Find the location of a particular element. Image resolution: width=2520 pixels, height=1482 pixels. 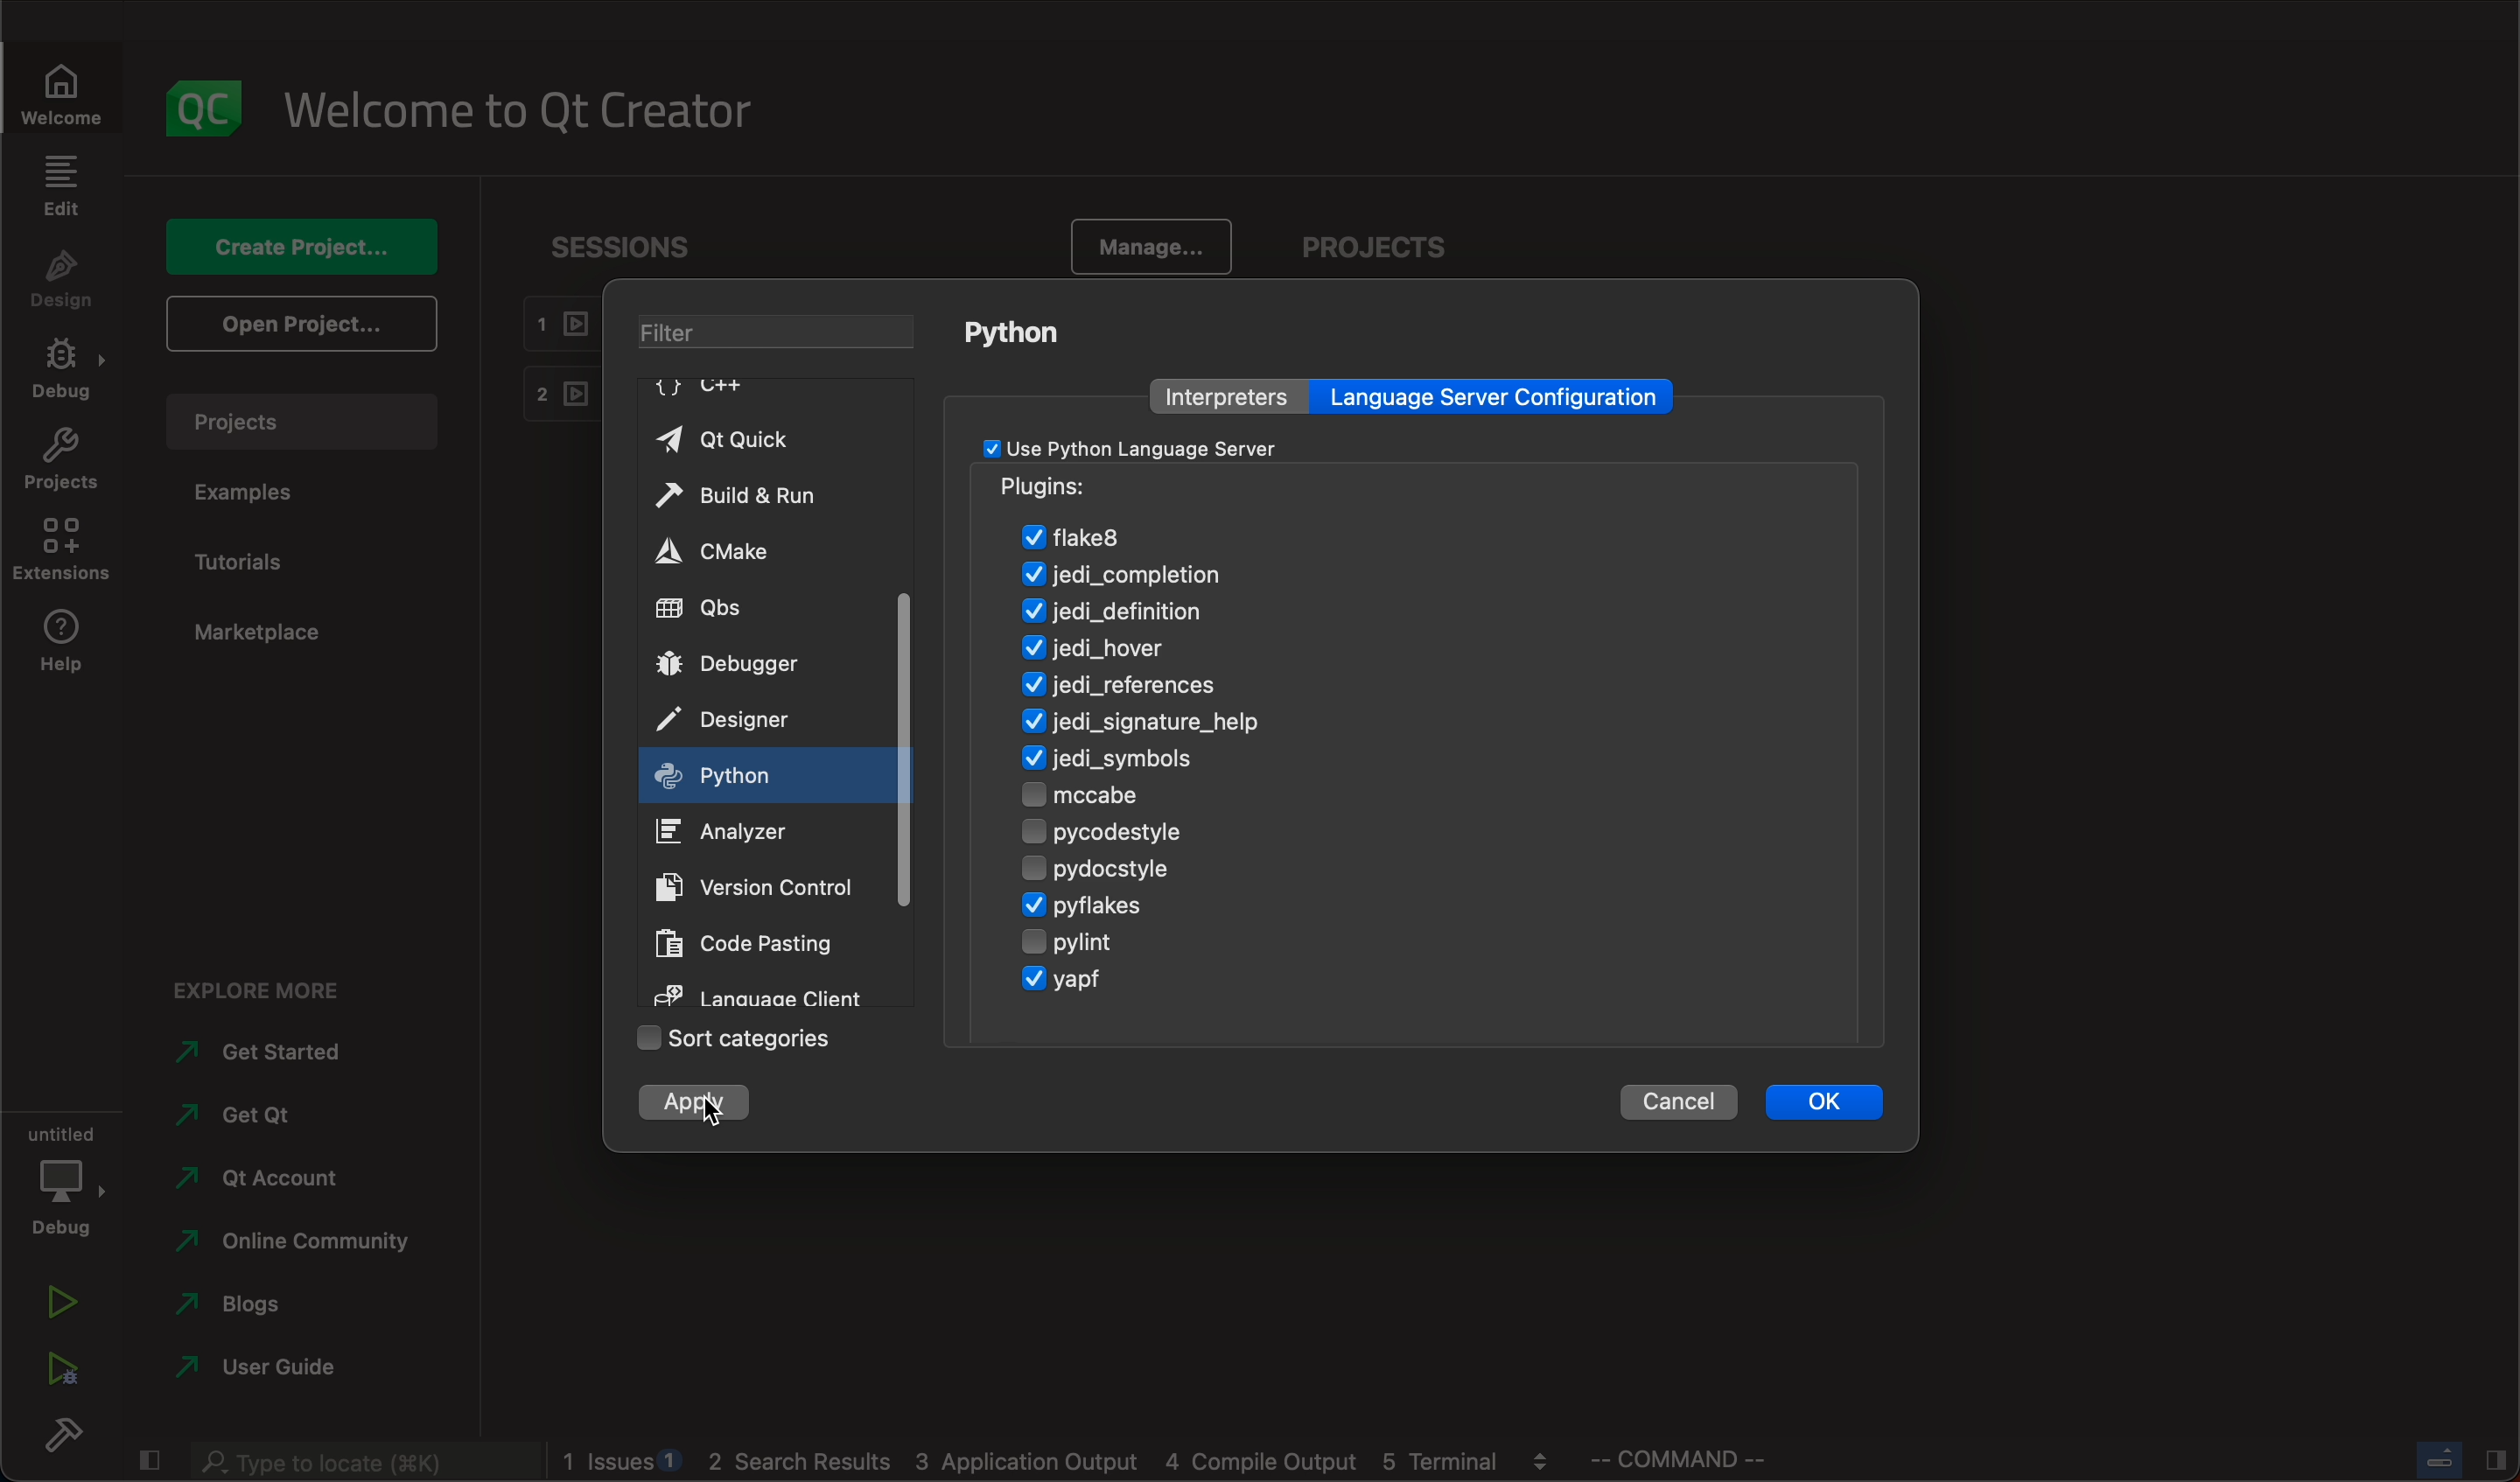

pydocstyle is located at coordinates (1103, 870).